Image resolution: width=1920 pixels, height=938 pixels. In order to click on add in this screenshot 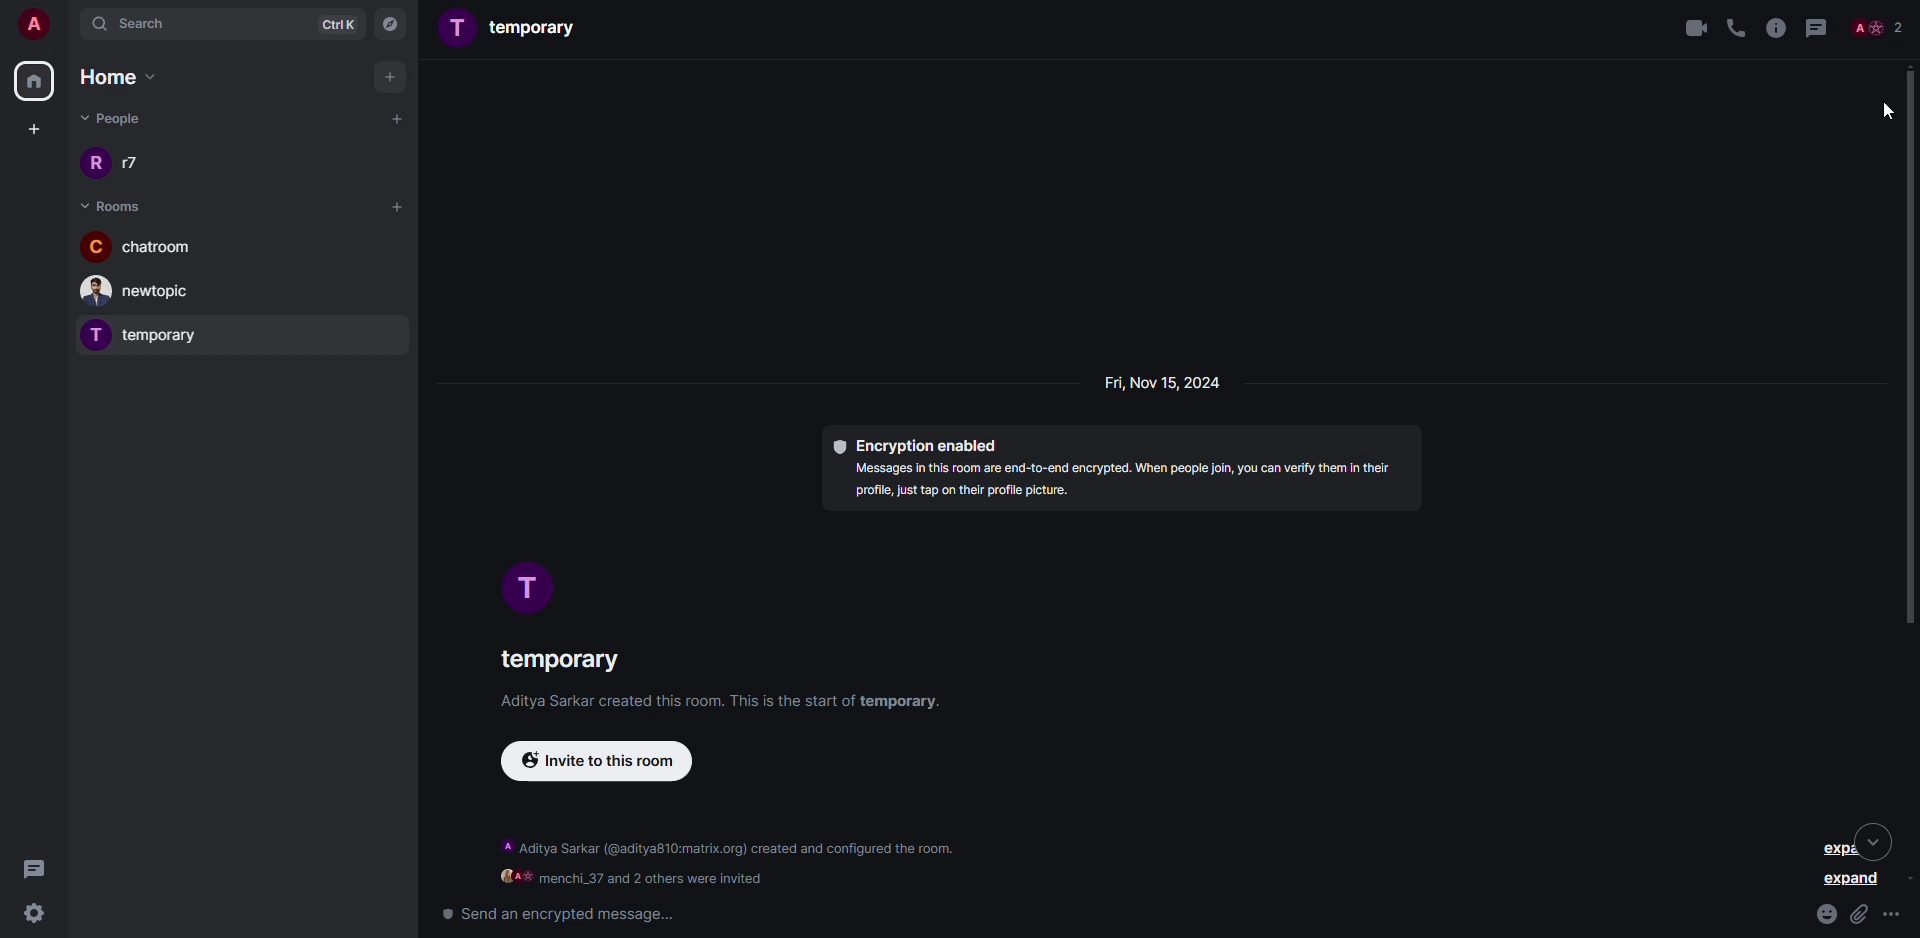, I will do `click(392, 76)`.